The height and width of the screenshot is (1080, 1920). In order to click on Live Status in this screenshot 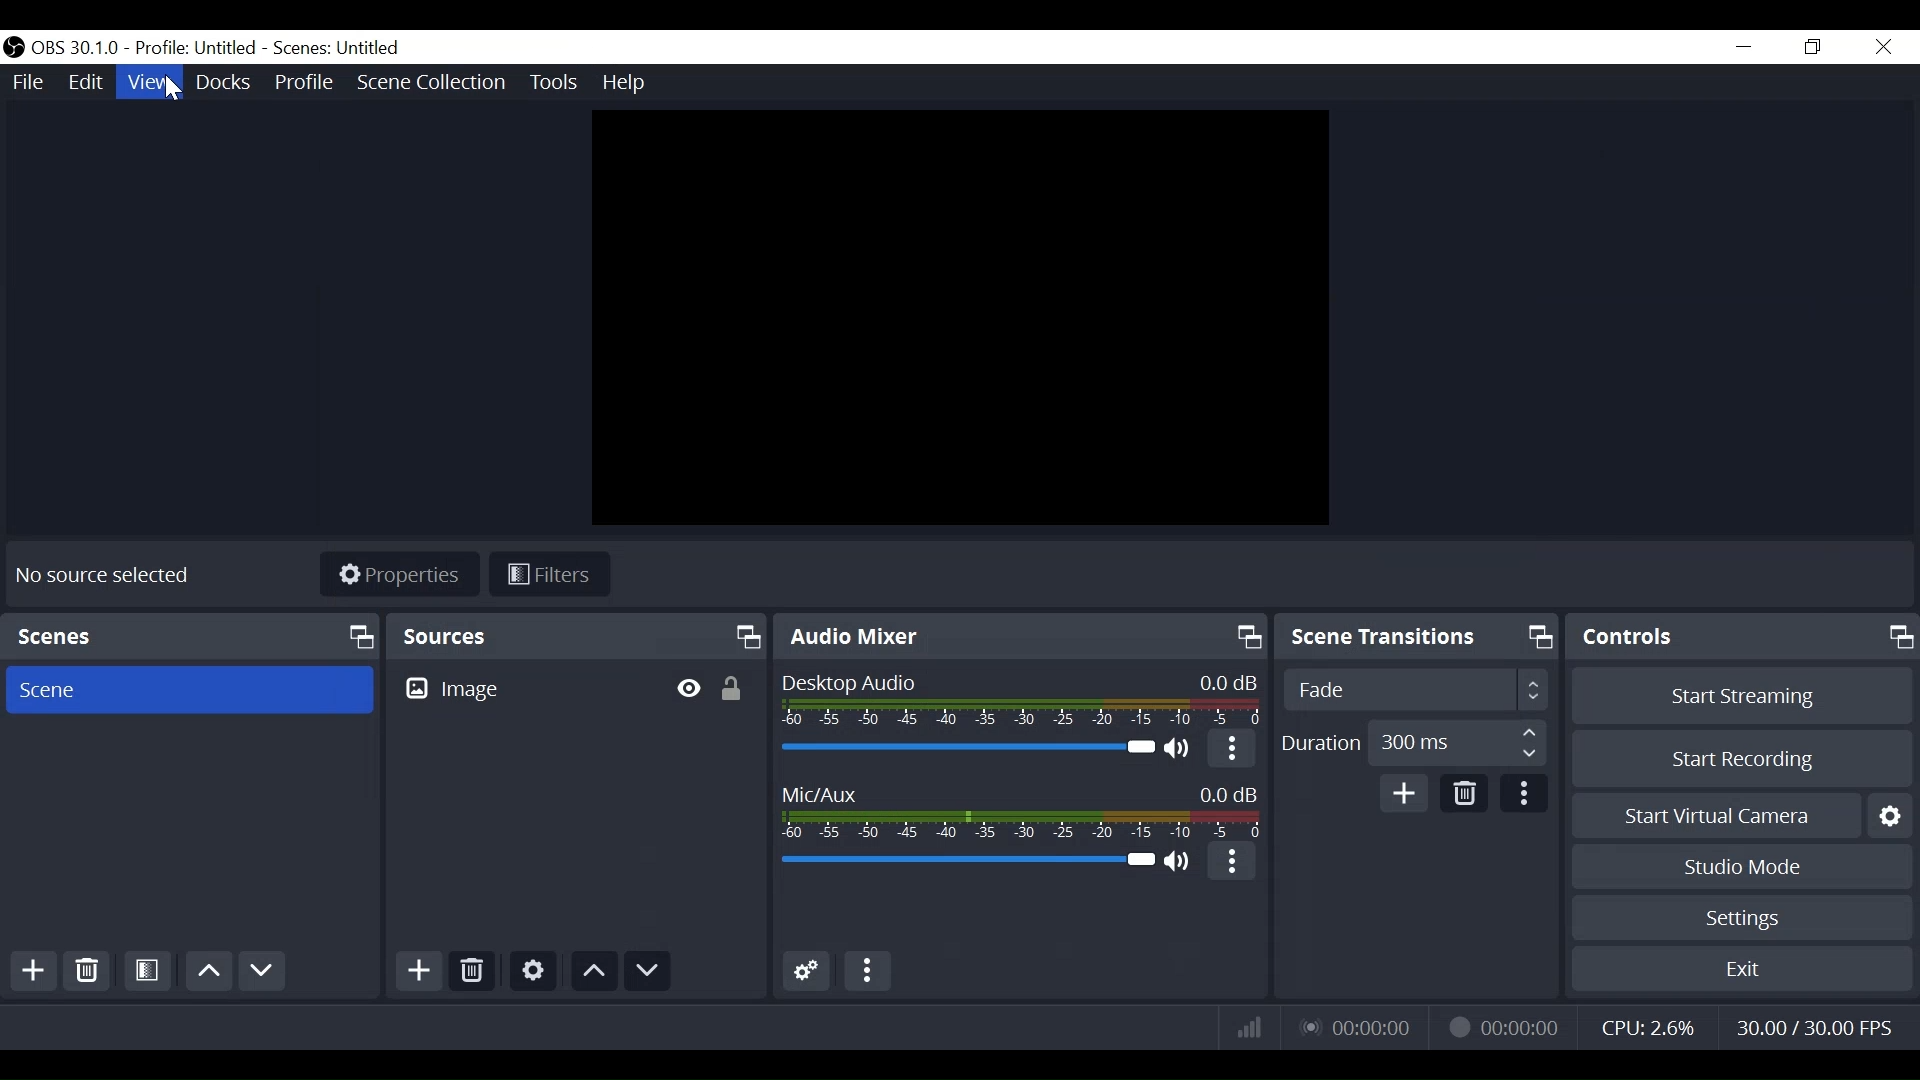, I will do `click(1359, 1025)`.